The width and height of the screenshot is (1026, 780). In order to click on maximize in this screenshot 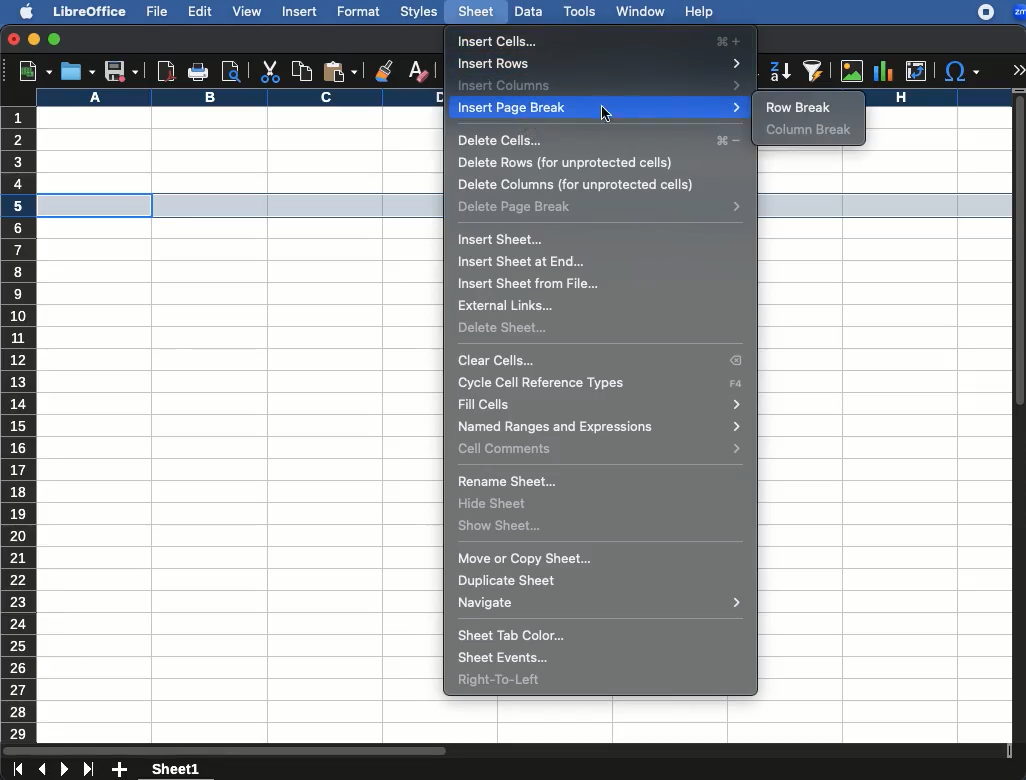, I will do `click(54, 39)`.